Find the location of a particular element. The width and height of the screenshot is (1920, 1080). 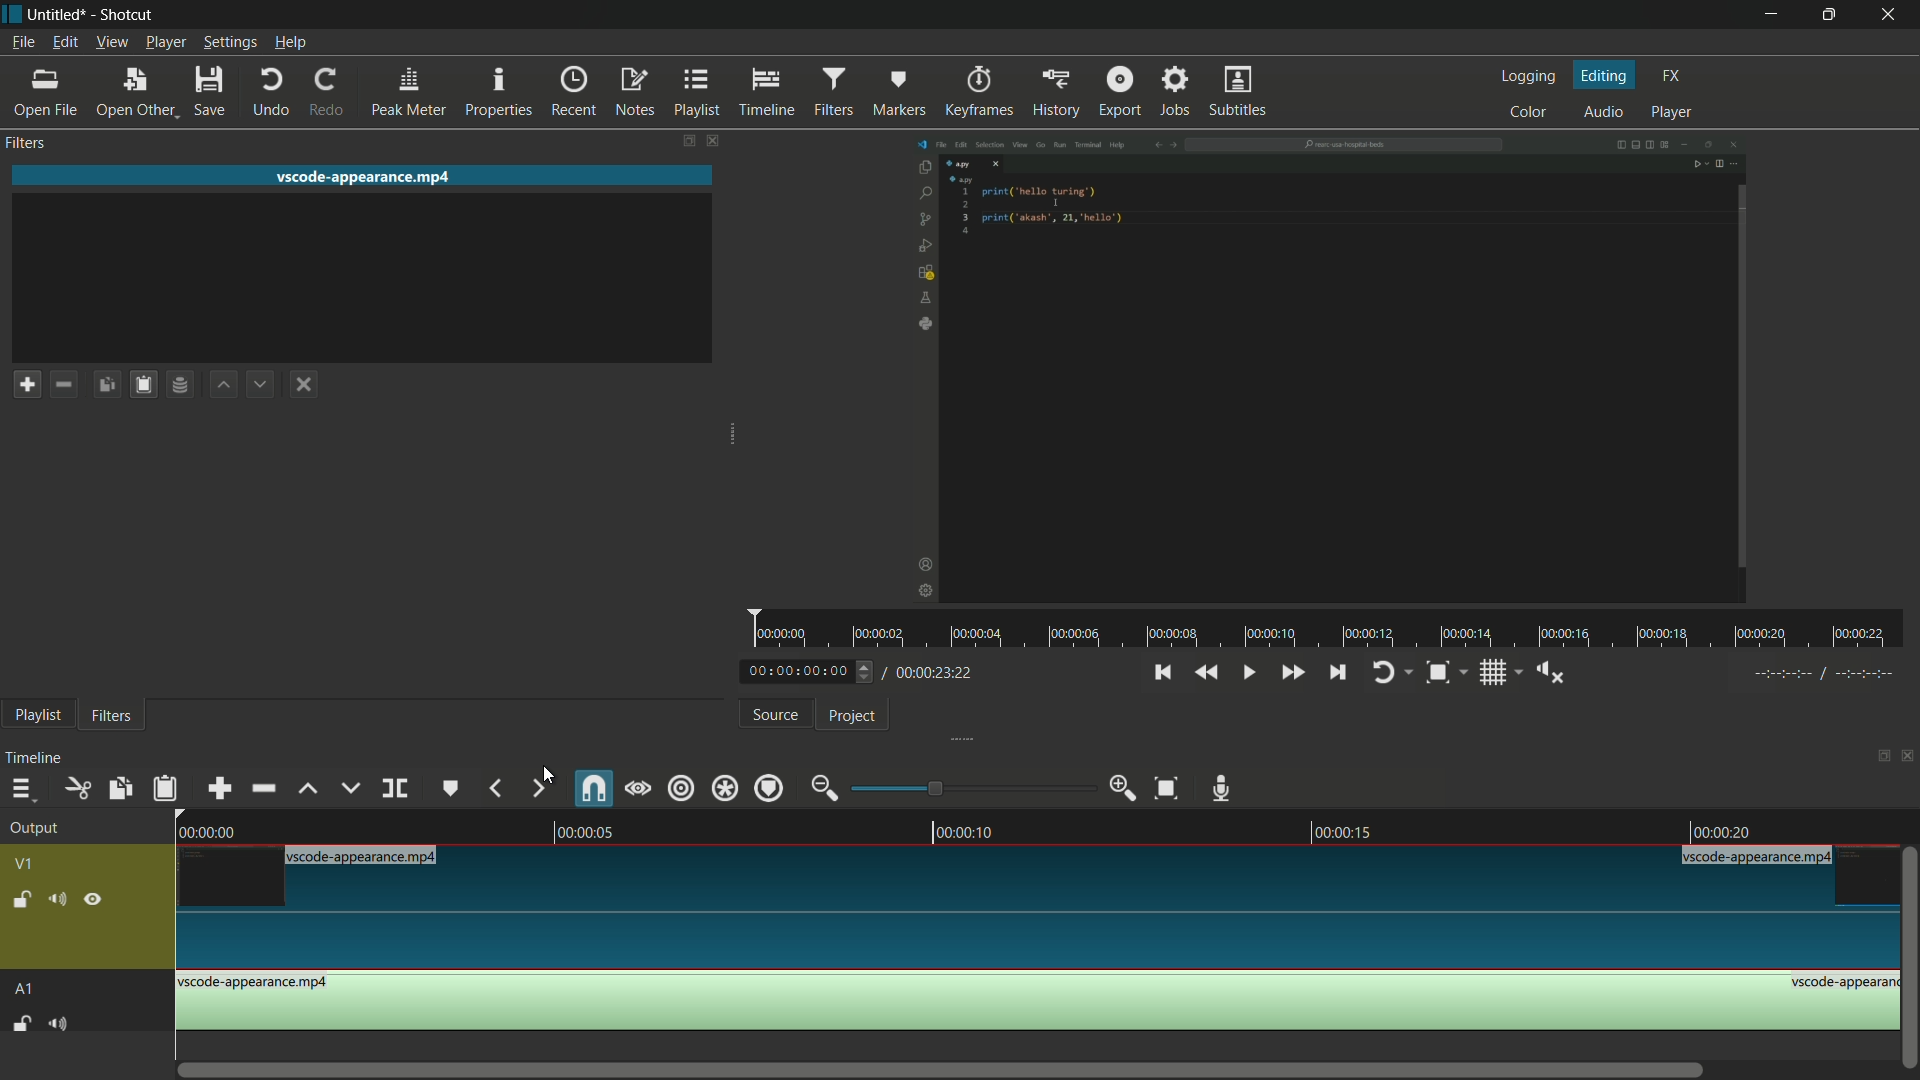

export is located at coordinates (1120, 93).